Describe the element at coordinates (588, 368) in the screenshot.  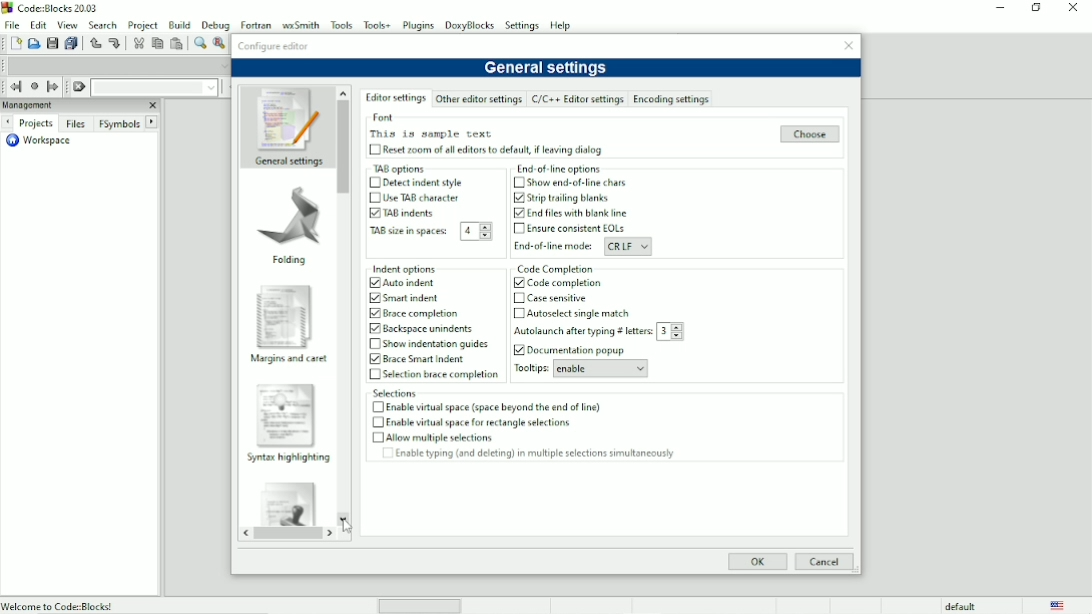
I see `enable` at that location.